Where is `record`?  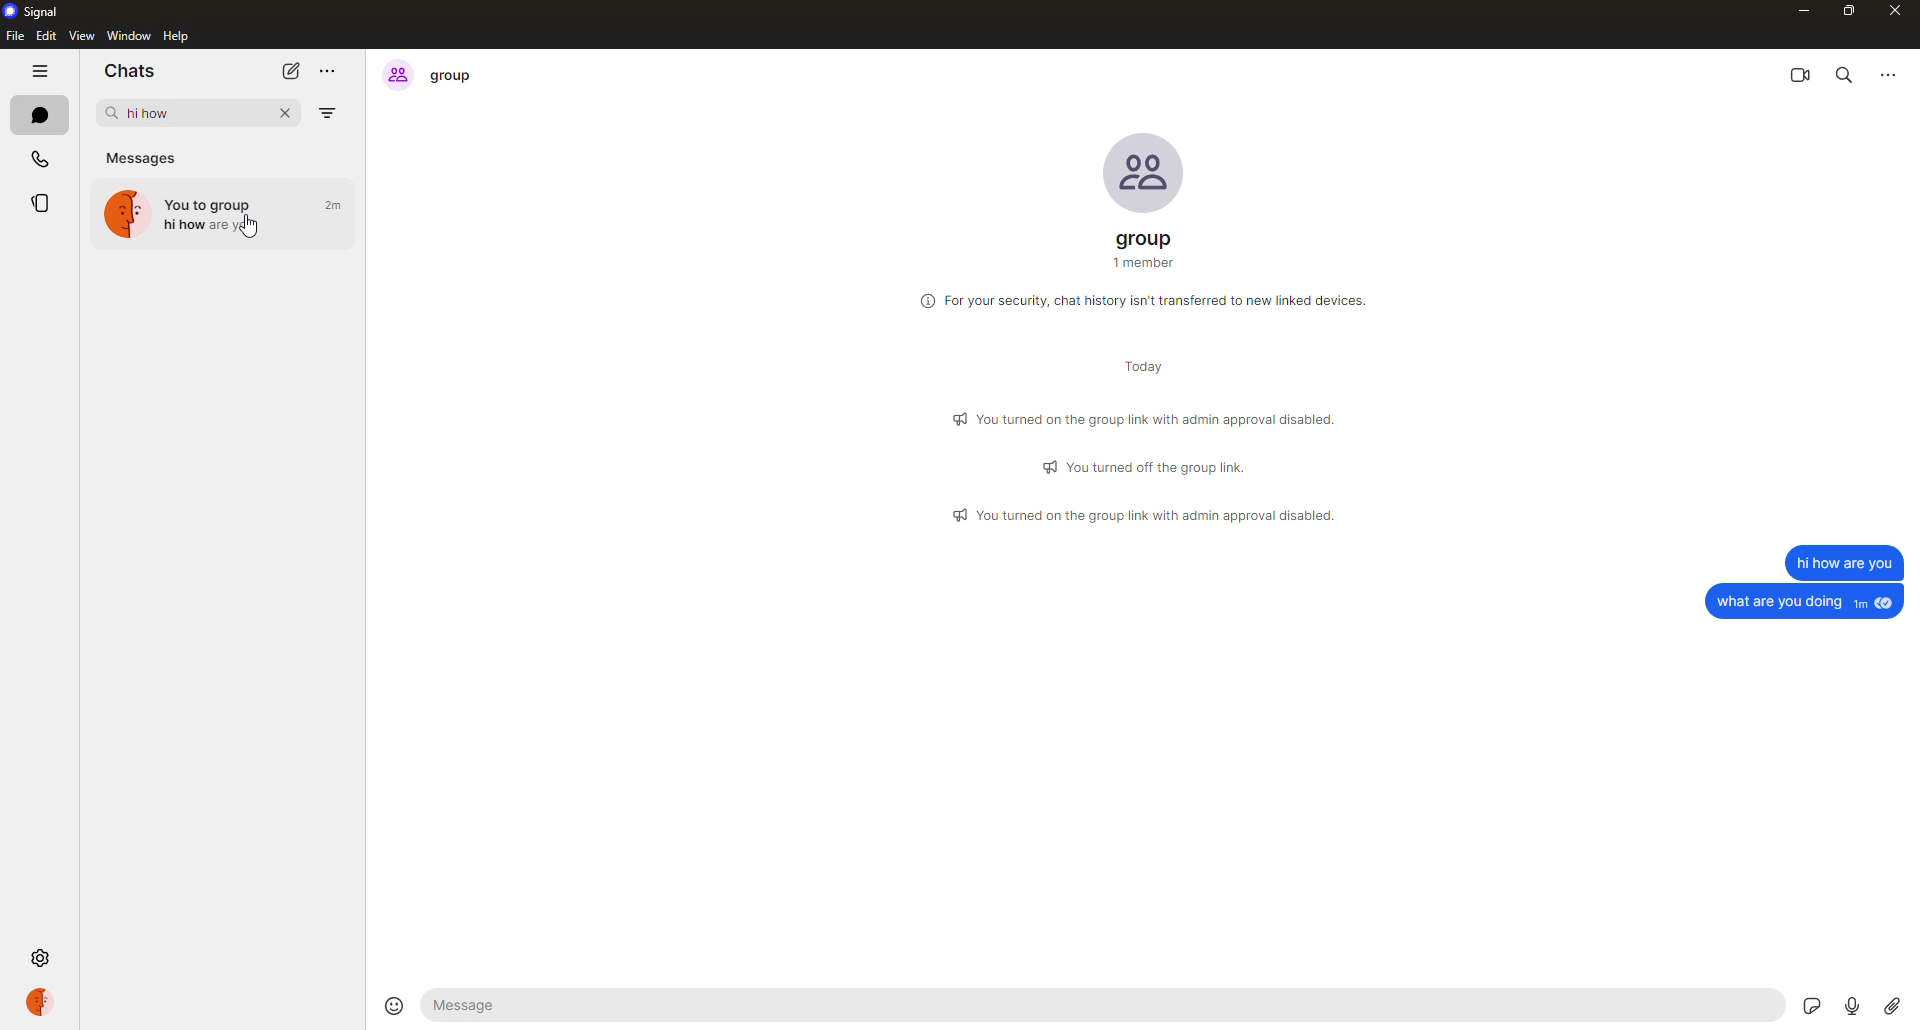 record is located at coordinates (1852, 1003).